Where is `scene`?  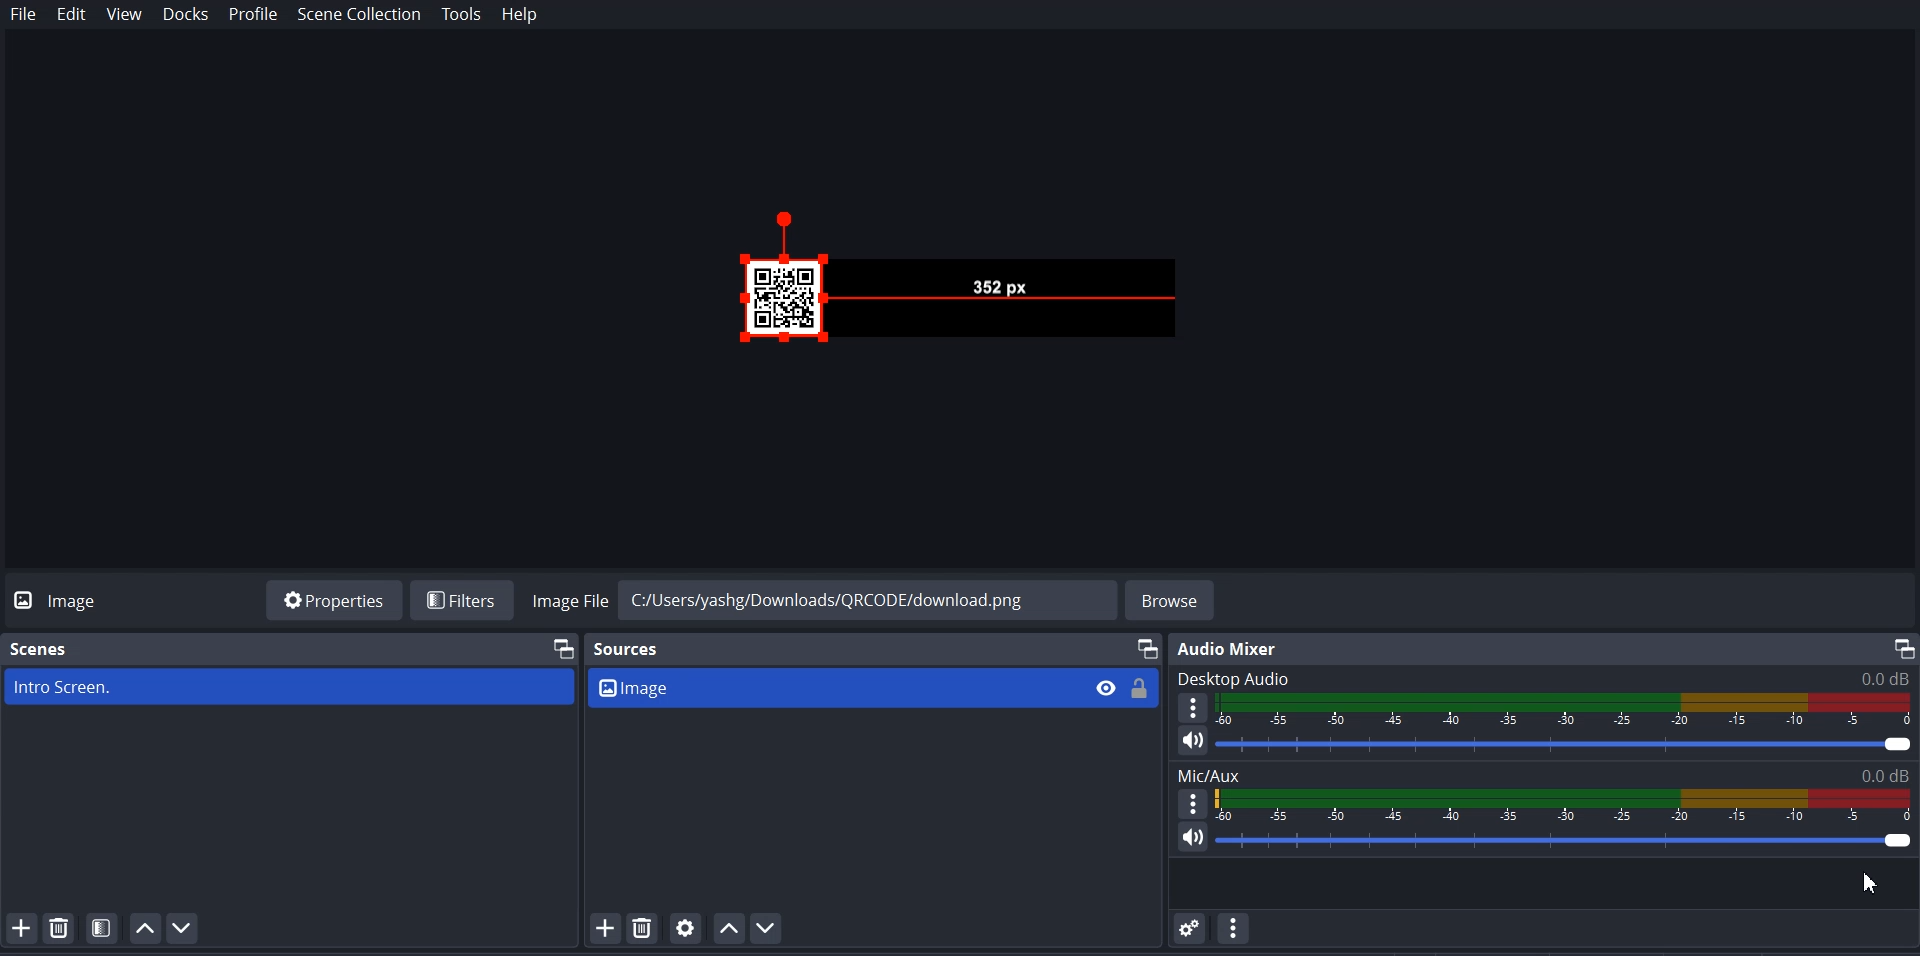 scene is located at coordinates (290, 685).